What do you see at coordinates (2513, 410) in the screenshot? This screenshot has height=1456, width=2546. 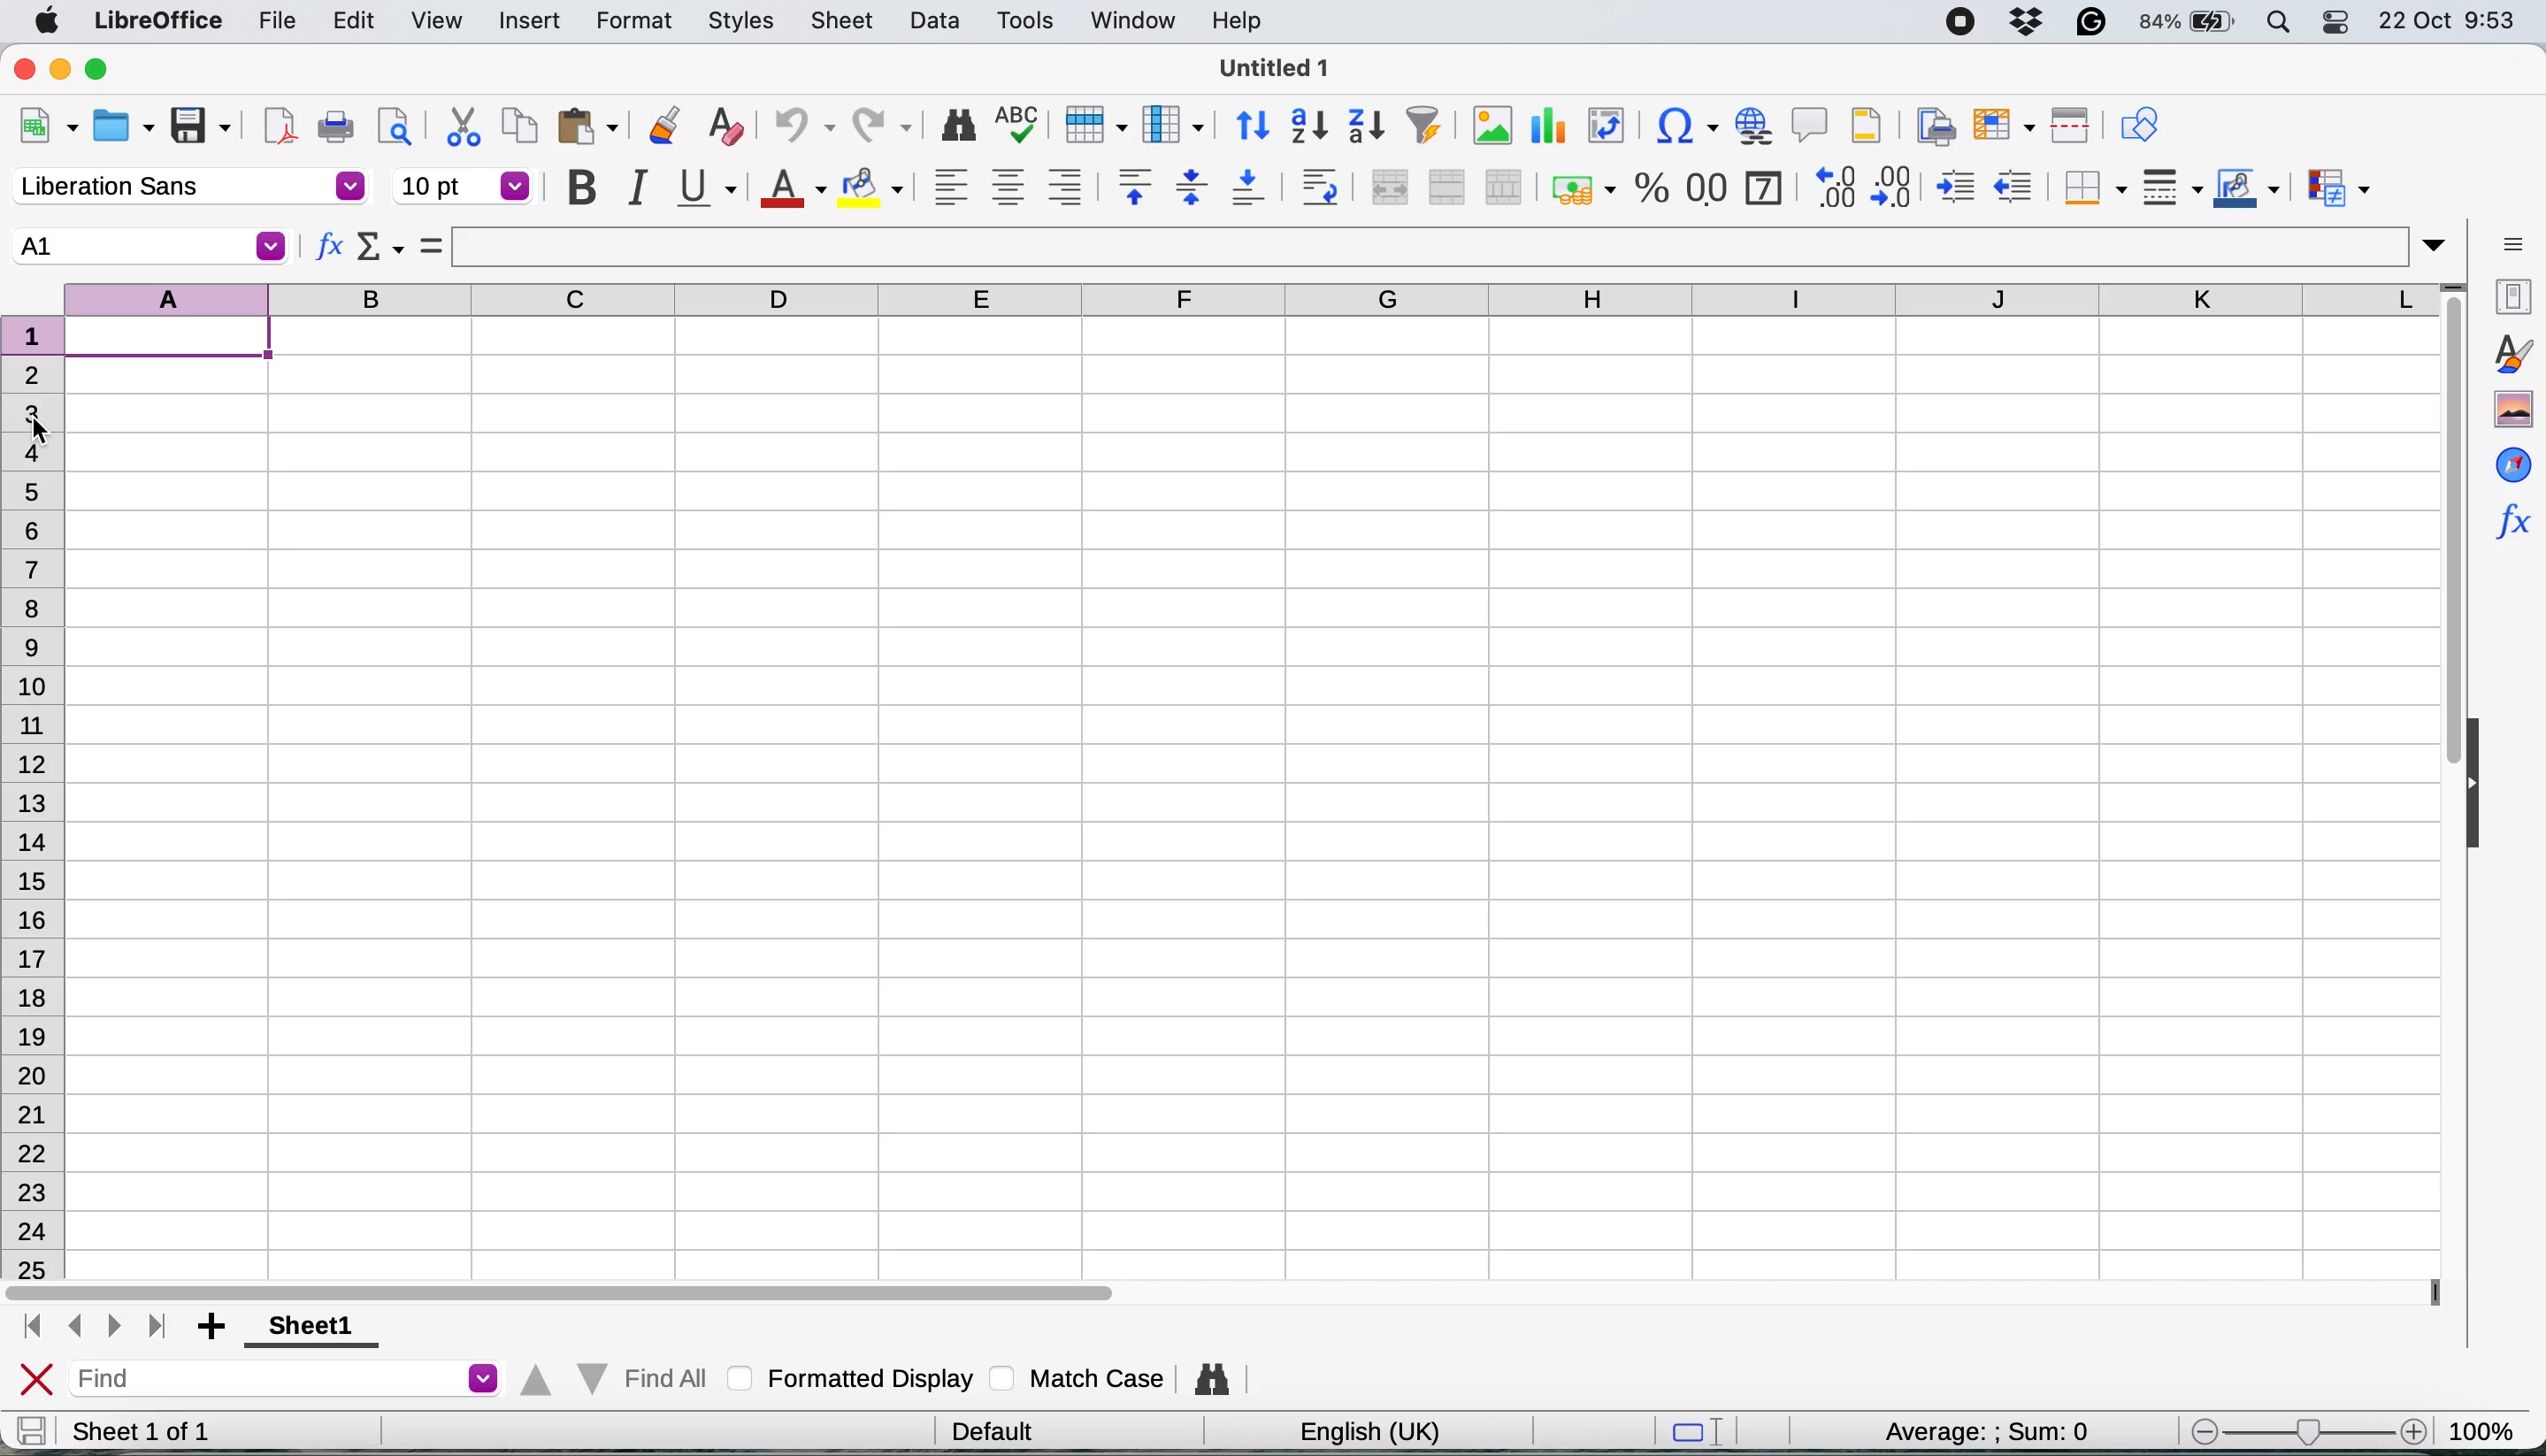 I see `gallery` at bounding box center [2513, 410].